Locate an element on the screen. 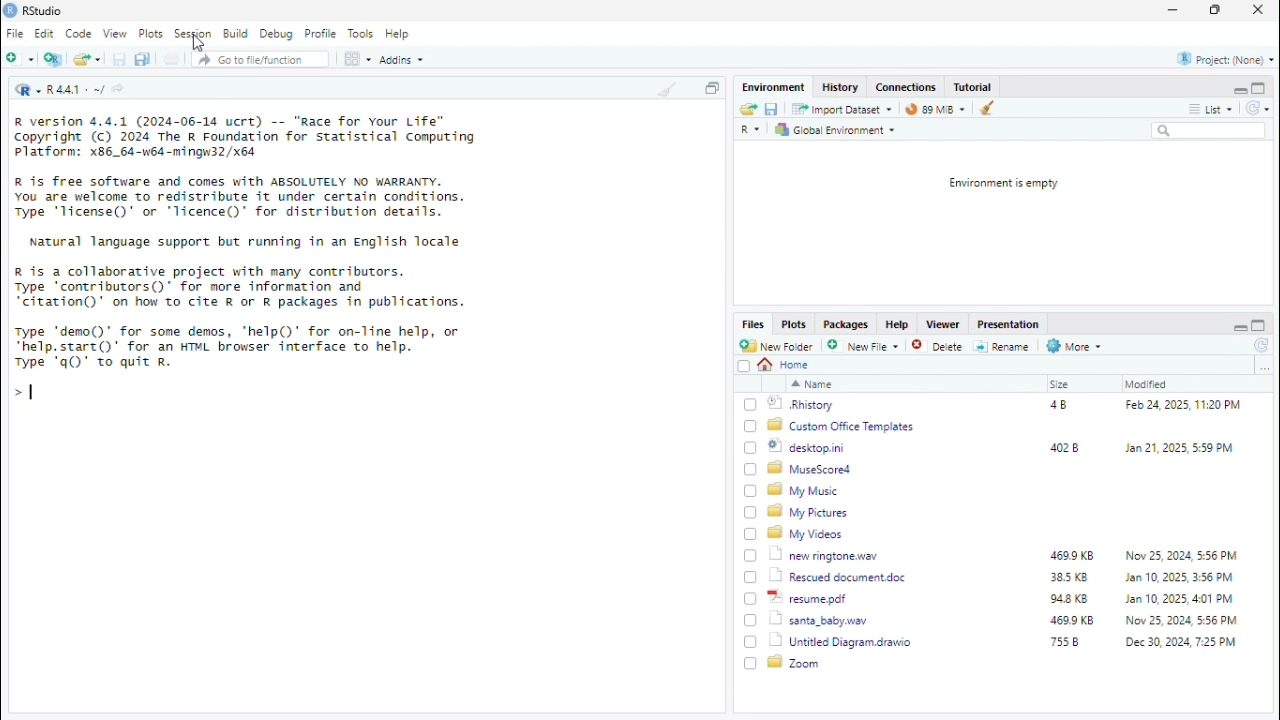 The height and width of the screenshot is (720, 1280). minimise is located at coordinates (1239, 90).